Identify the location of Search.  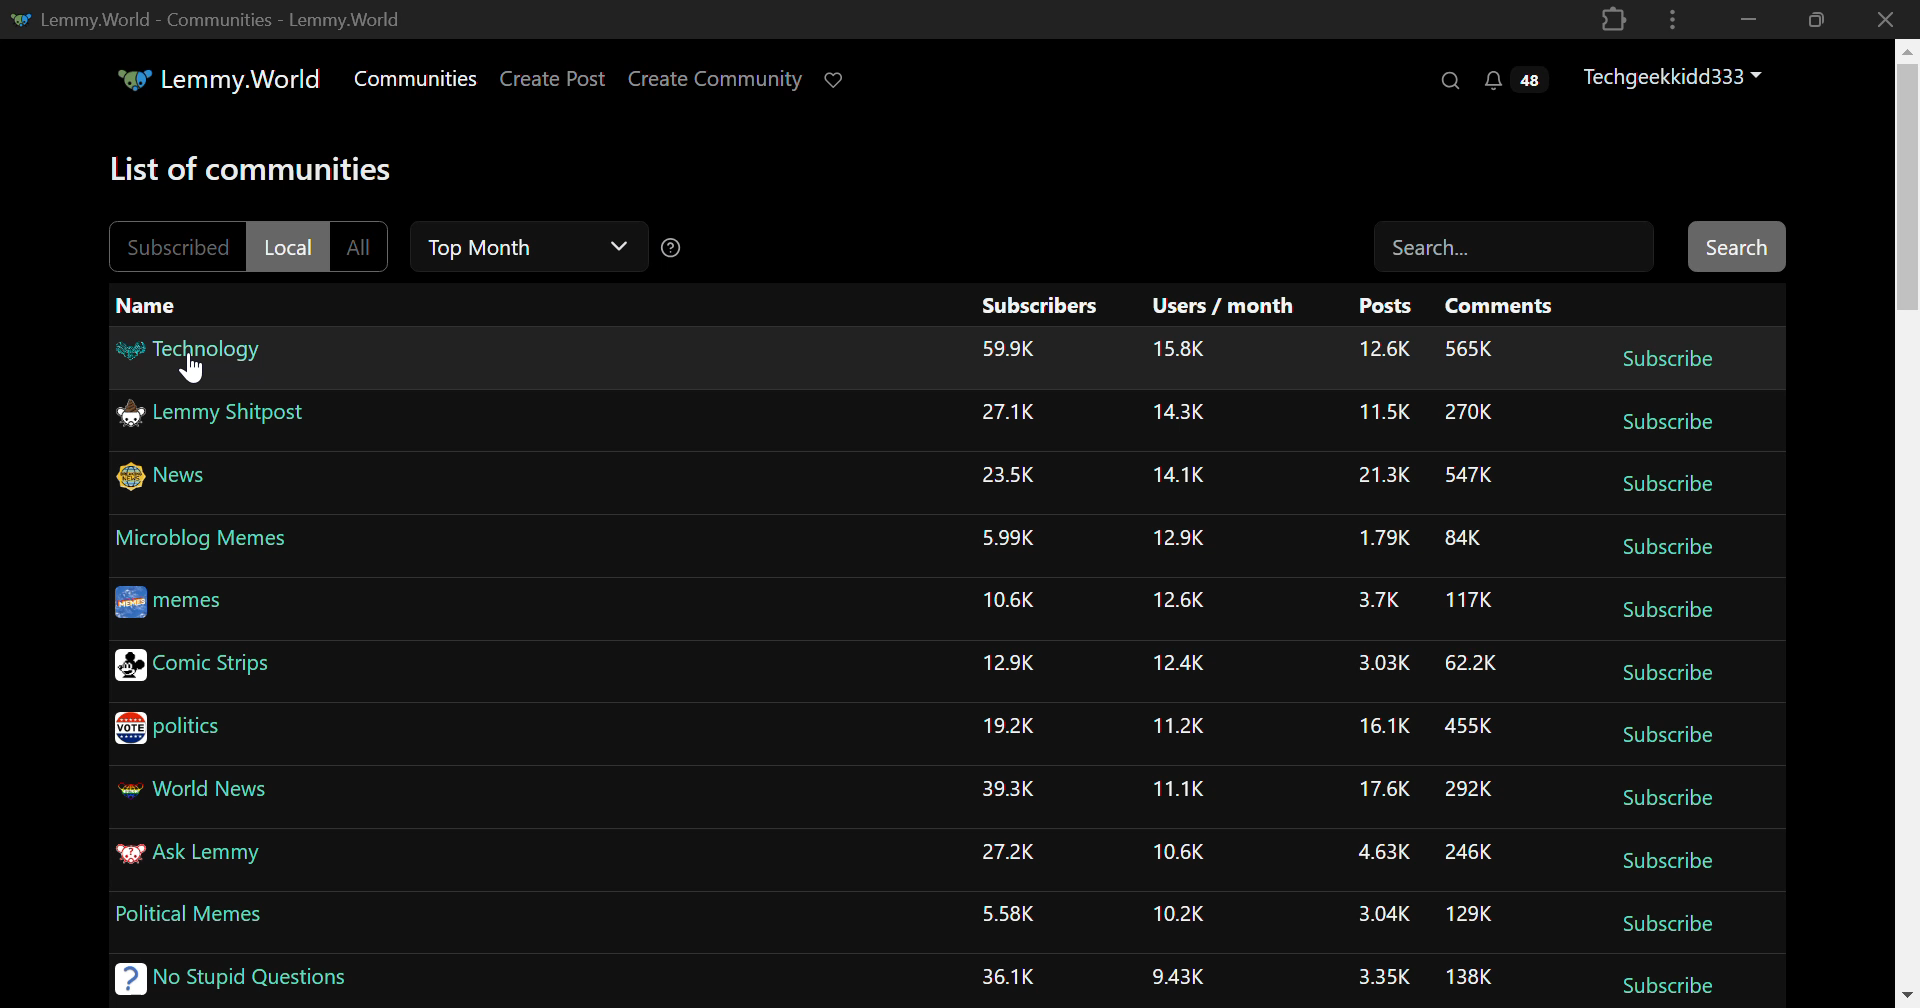
(1453, 82).